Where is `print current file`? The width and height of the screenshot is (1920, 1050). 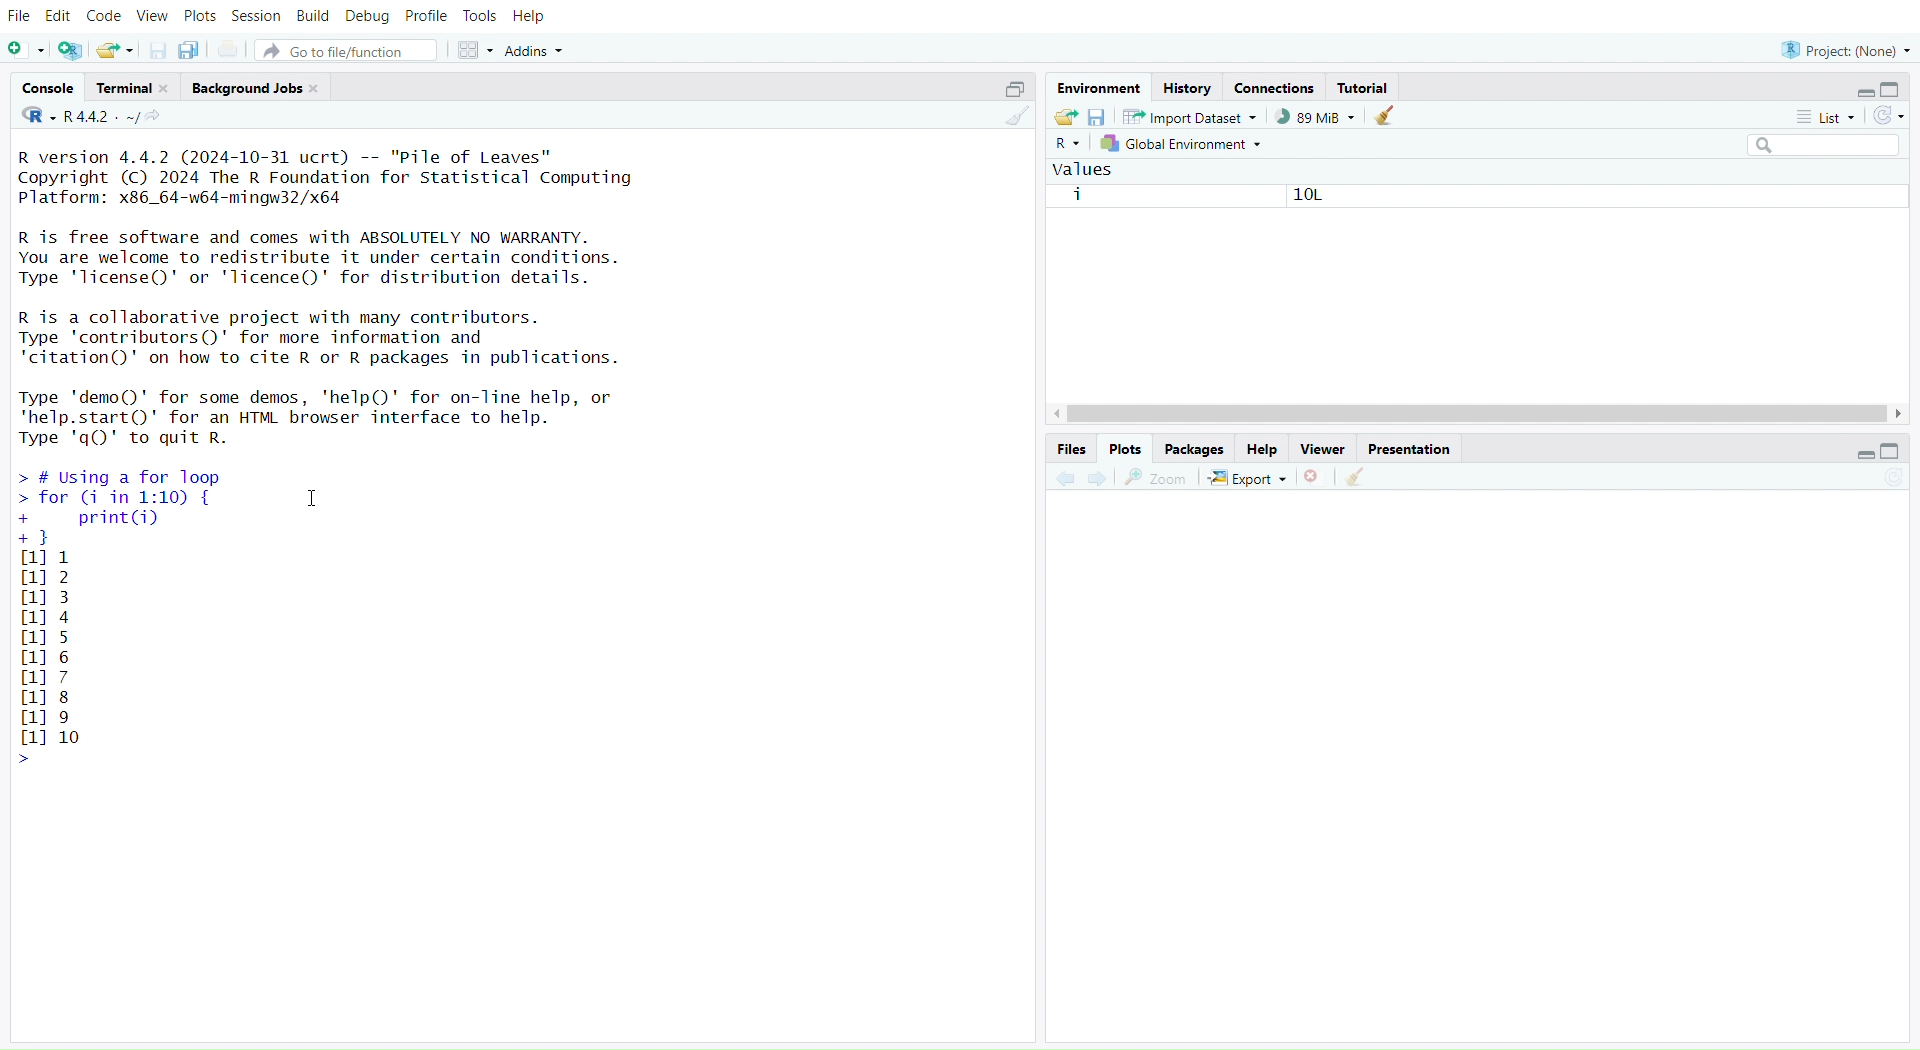
print current file is located at coordinates (229, 48).